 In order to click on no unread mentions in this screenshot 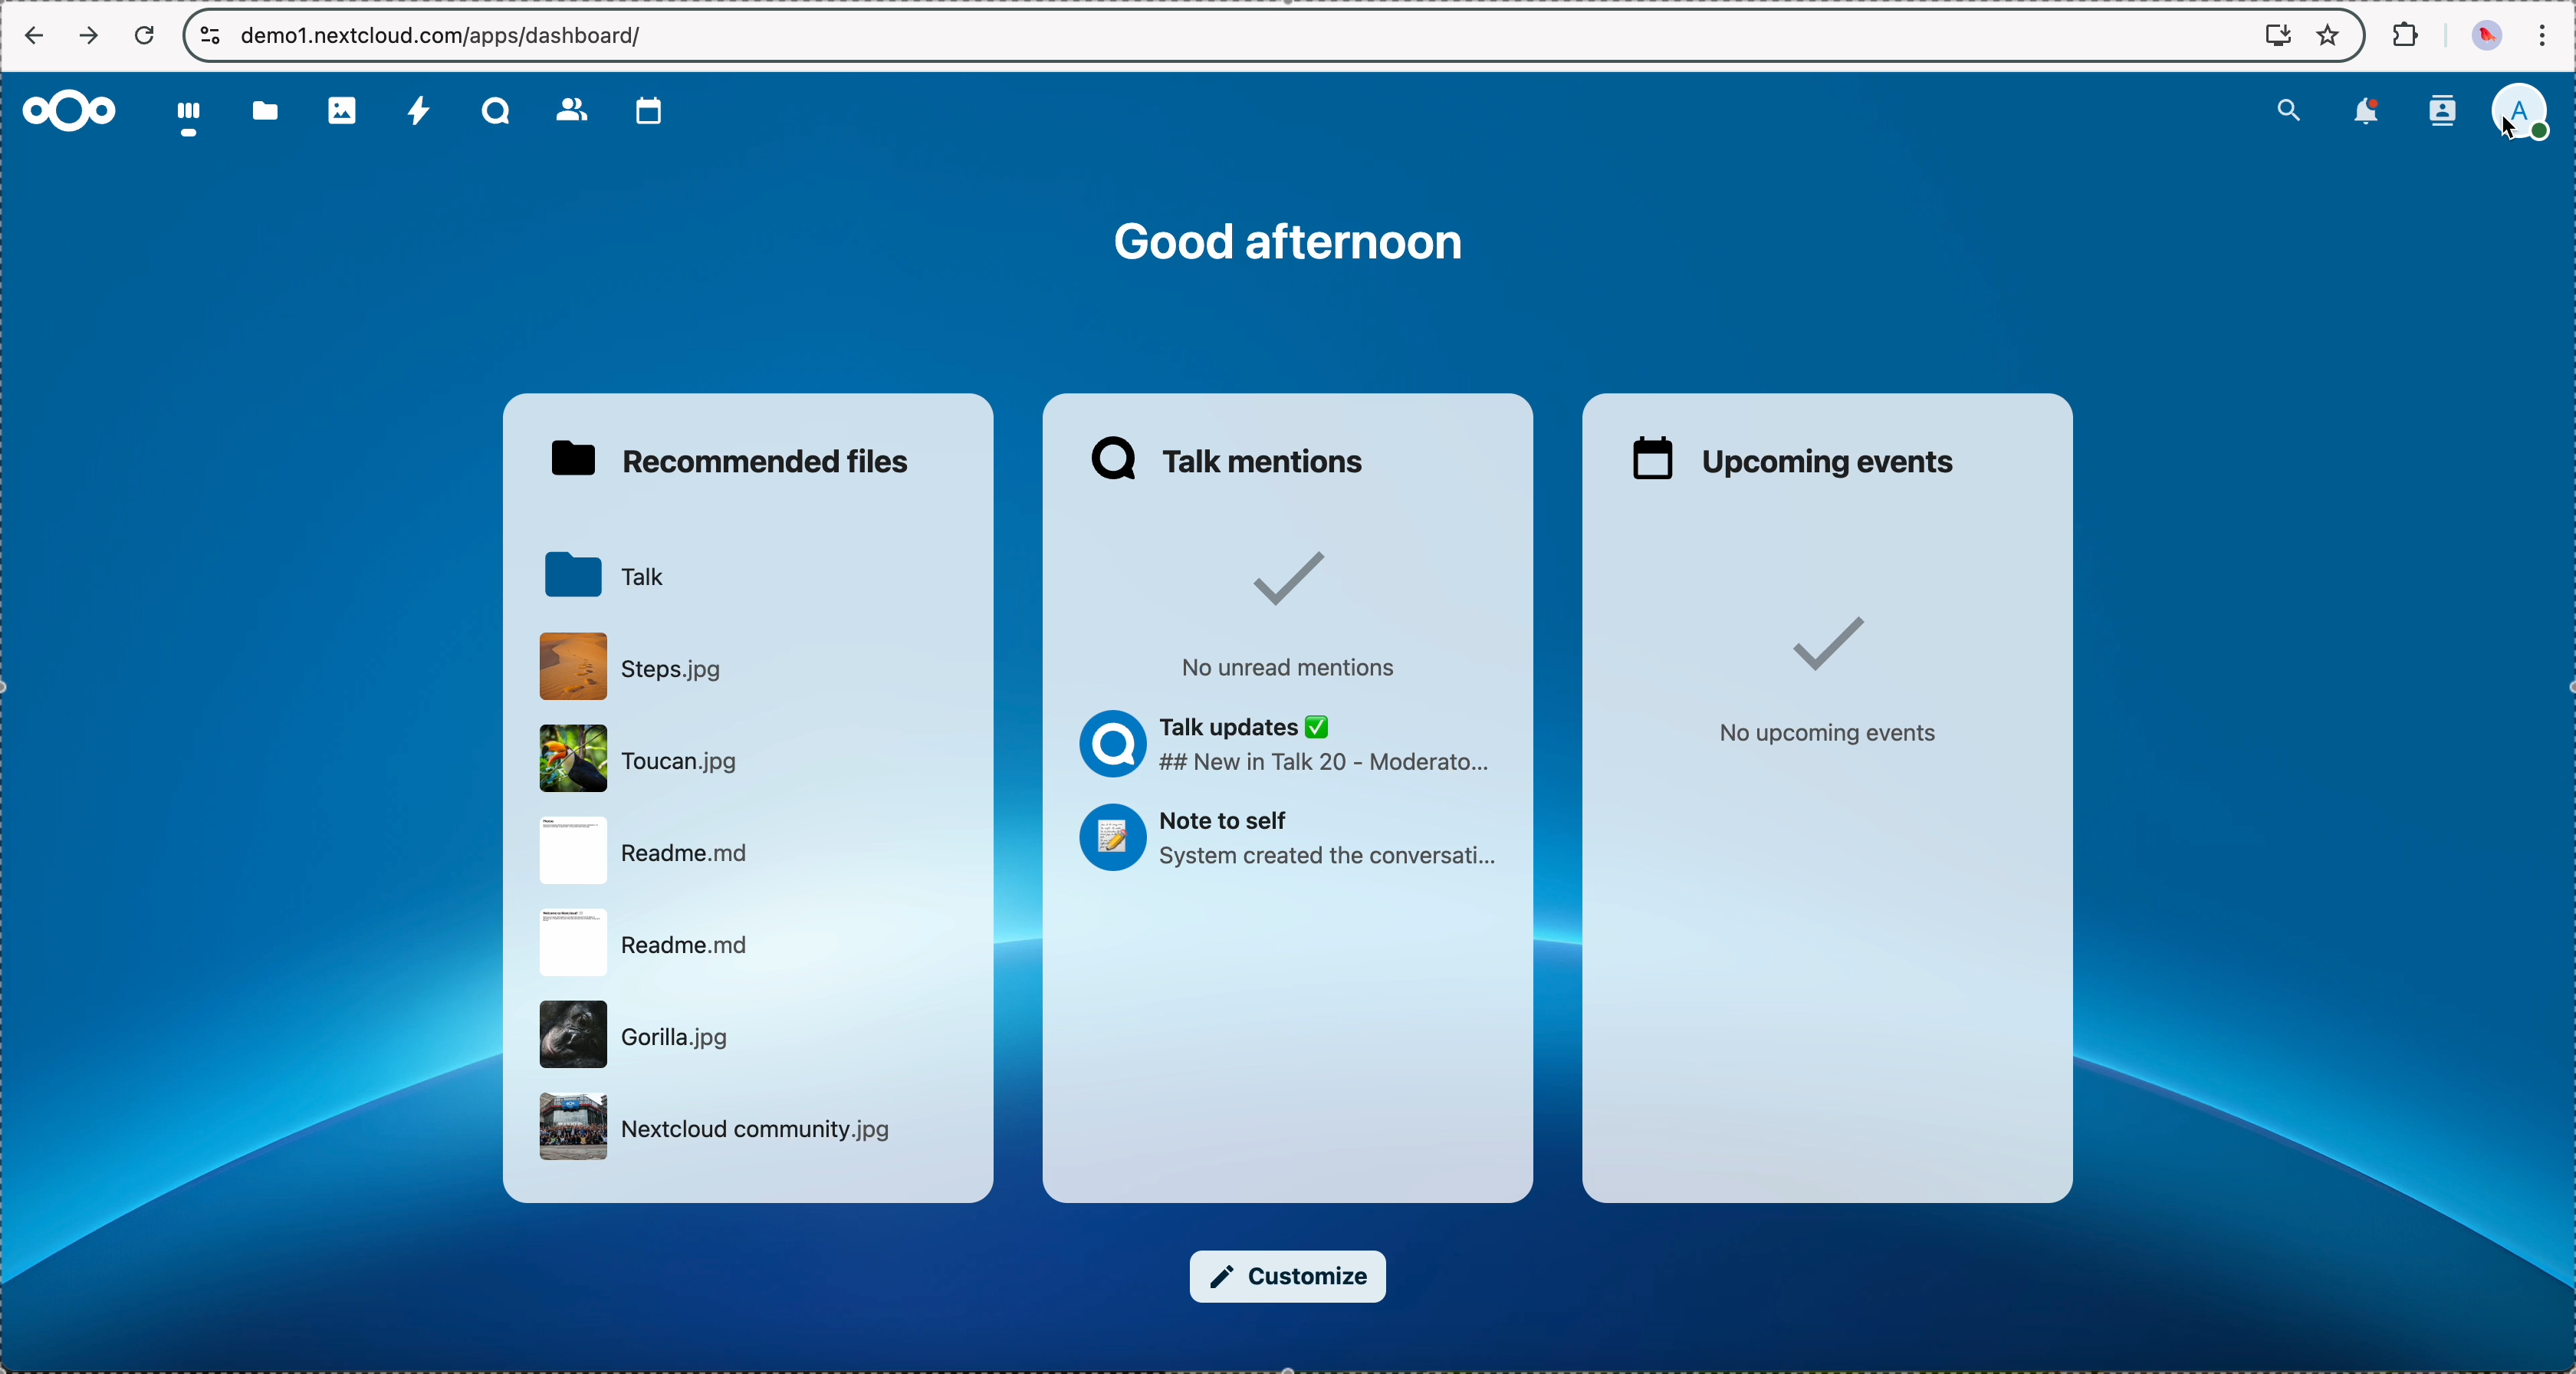, I will do `click(1305, 611)`.